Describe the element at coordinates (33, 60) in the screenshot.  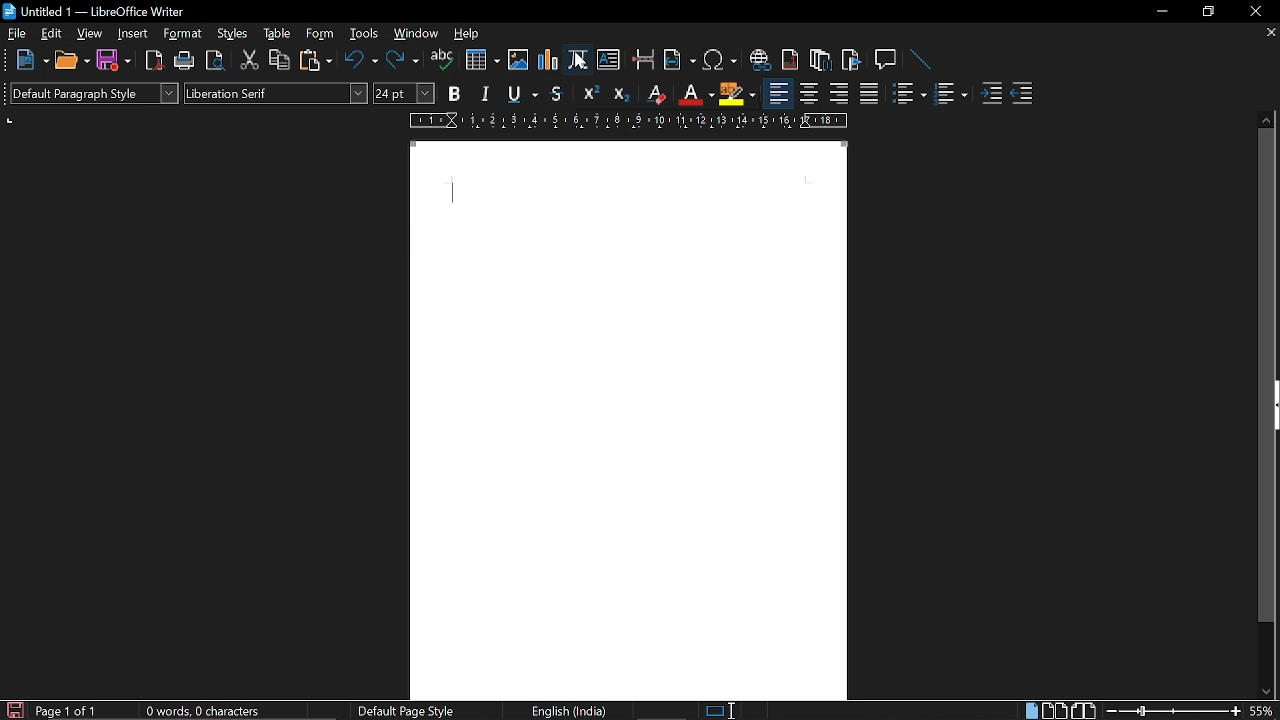
I see `new` at that location.